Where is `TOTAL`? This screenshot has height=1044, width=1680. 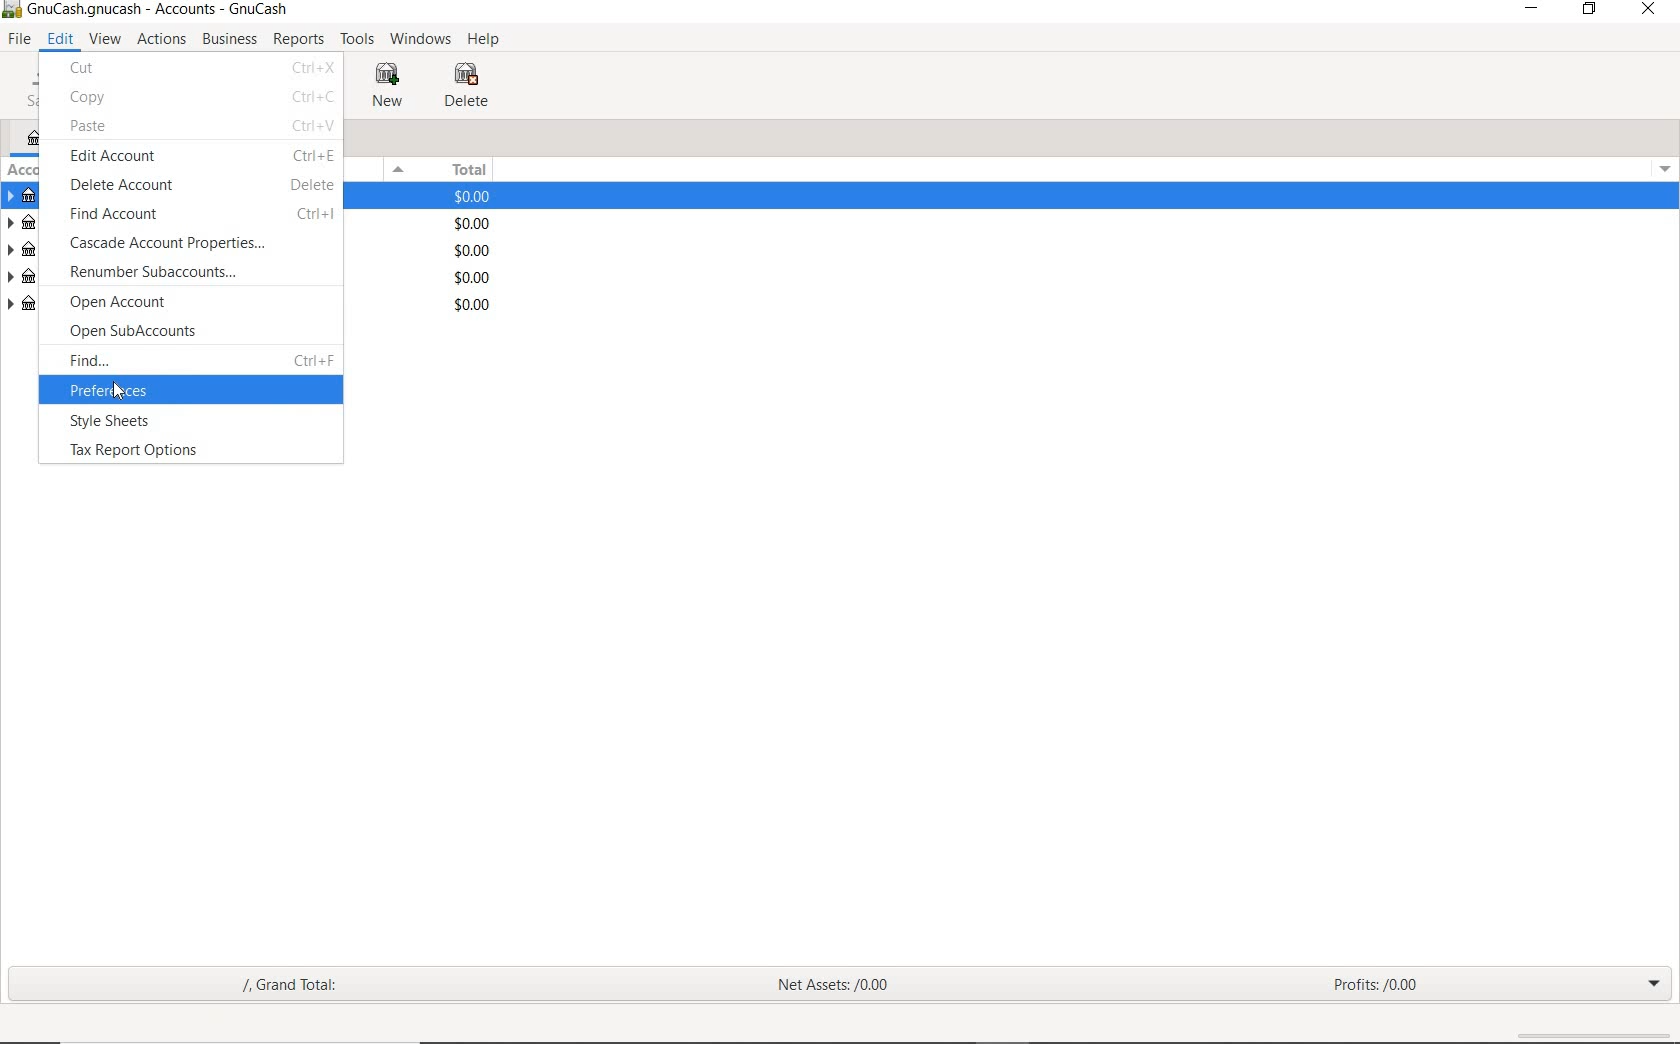
TOTAL is located at coordinates (470, 172).